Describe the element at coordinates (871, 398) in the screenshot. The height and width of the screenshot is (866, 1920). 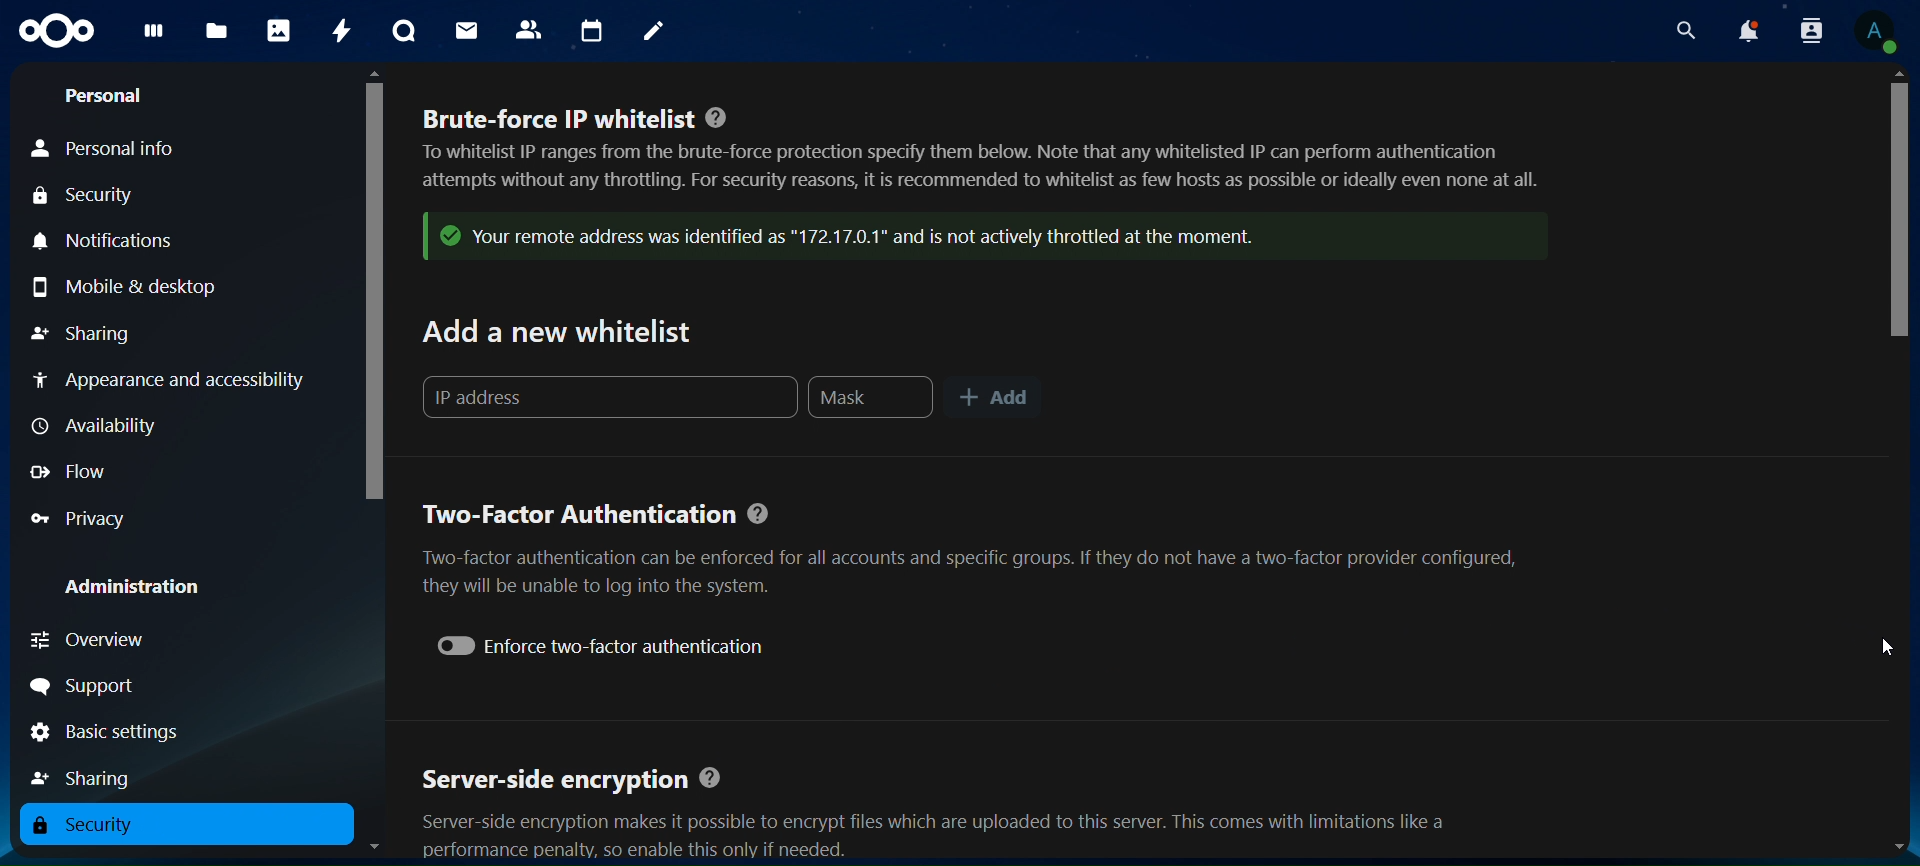
I see `mask` at that location.